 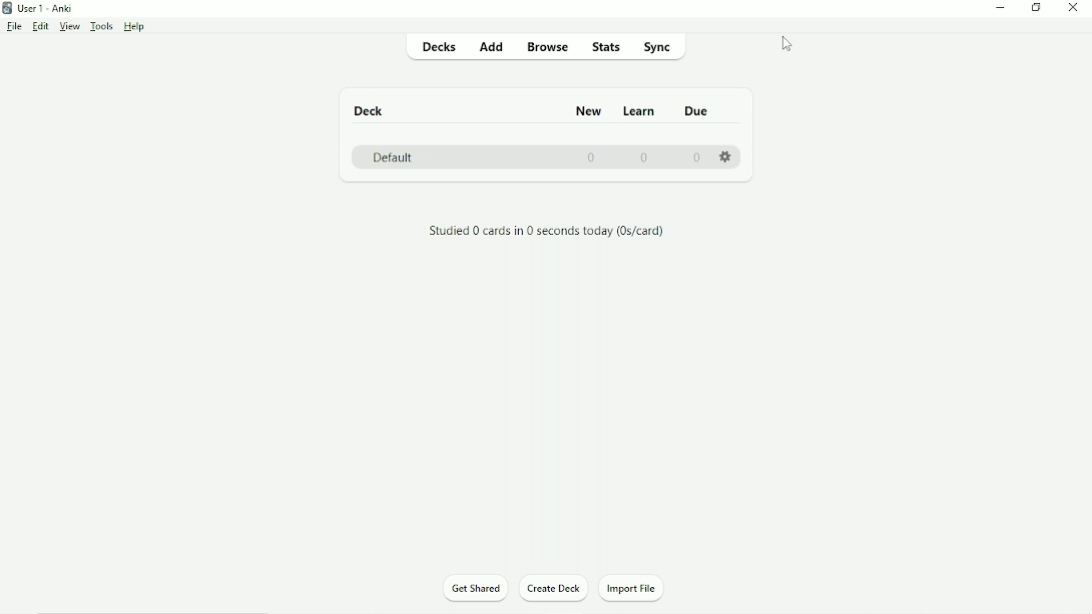 What do you see at coordinates (1000, 10) in the screenshot?
I see `Minimize` at bounding box center [1000, 10].